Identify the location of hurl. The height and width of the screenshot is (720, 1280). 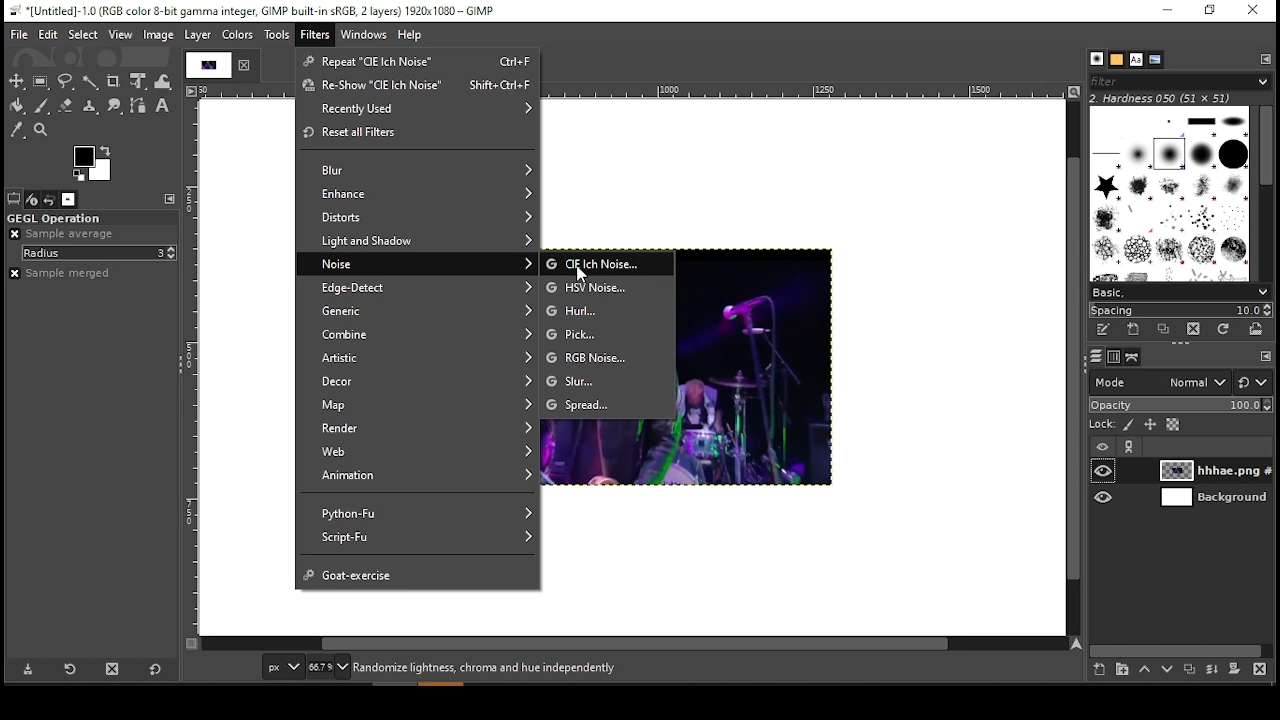
(608, 307).